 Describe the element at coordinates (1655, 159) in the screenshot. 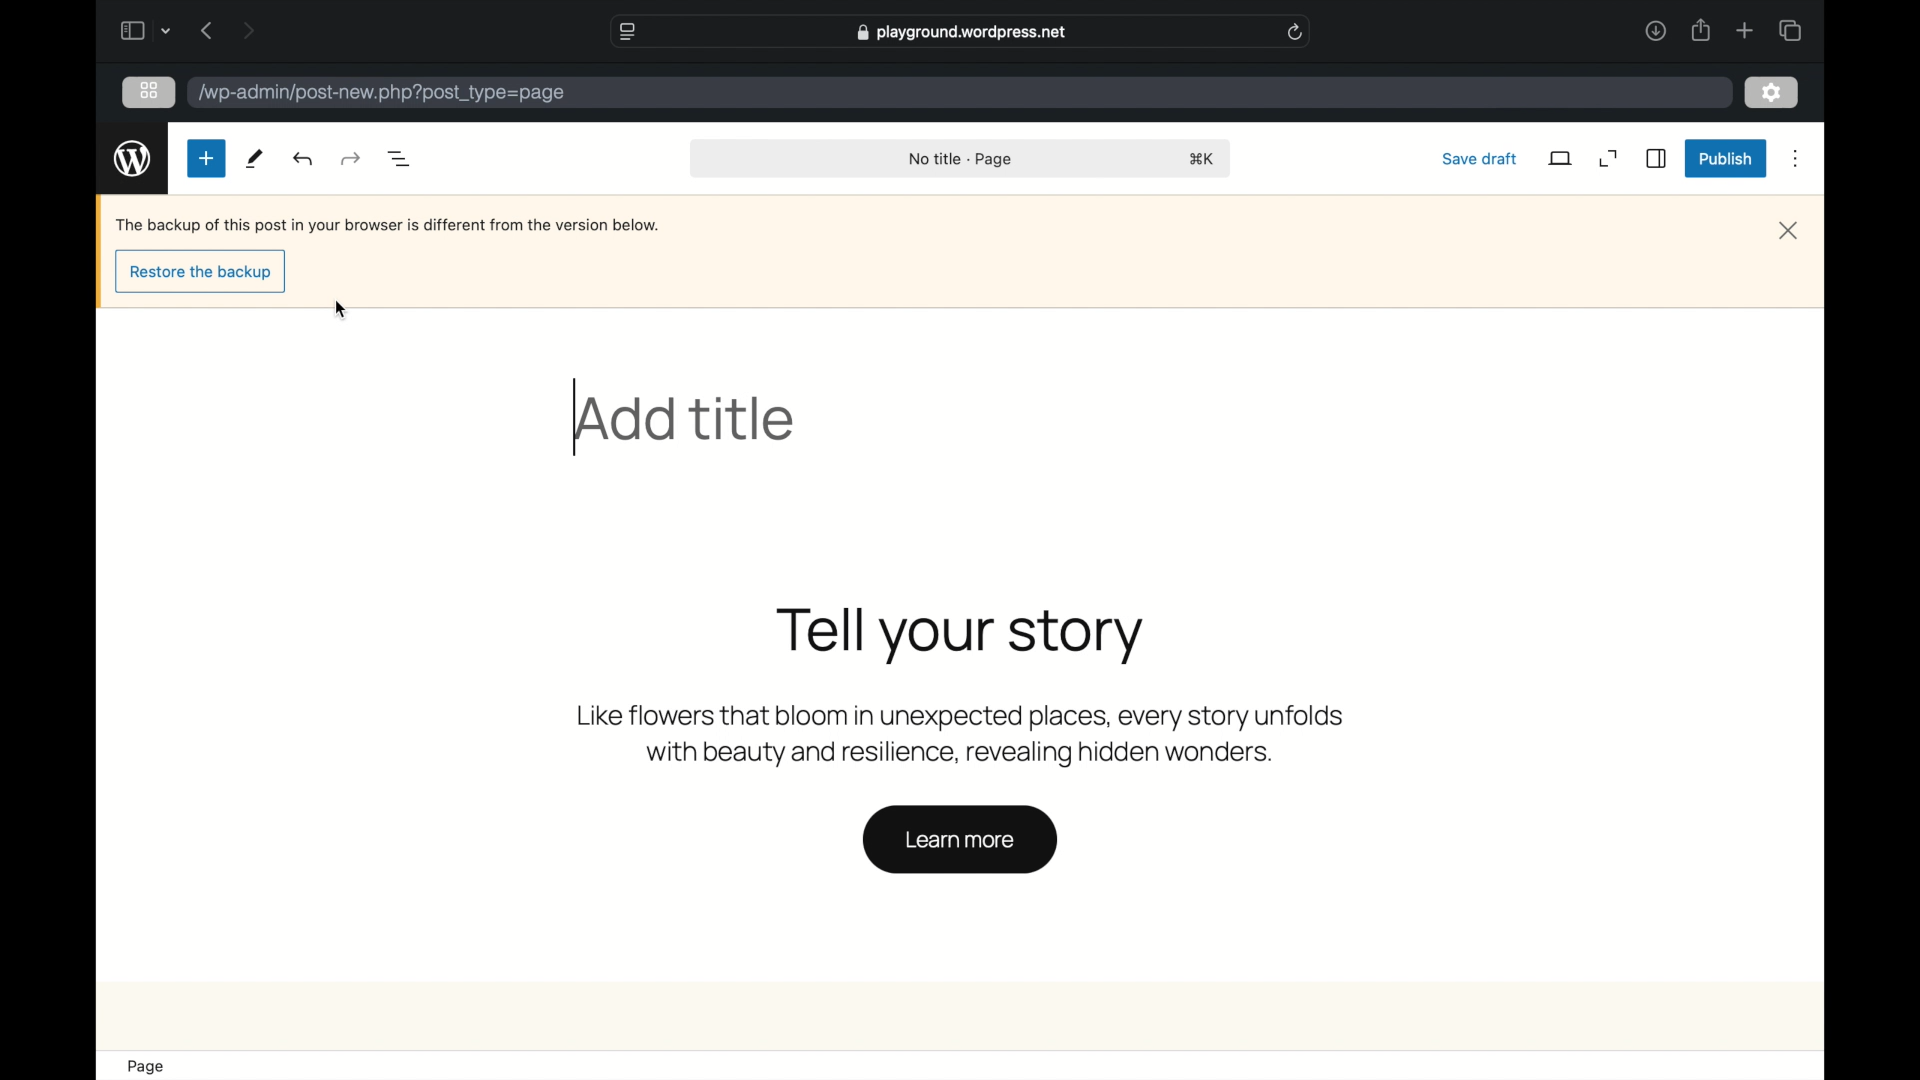

I see `sidebar` at that location.